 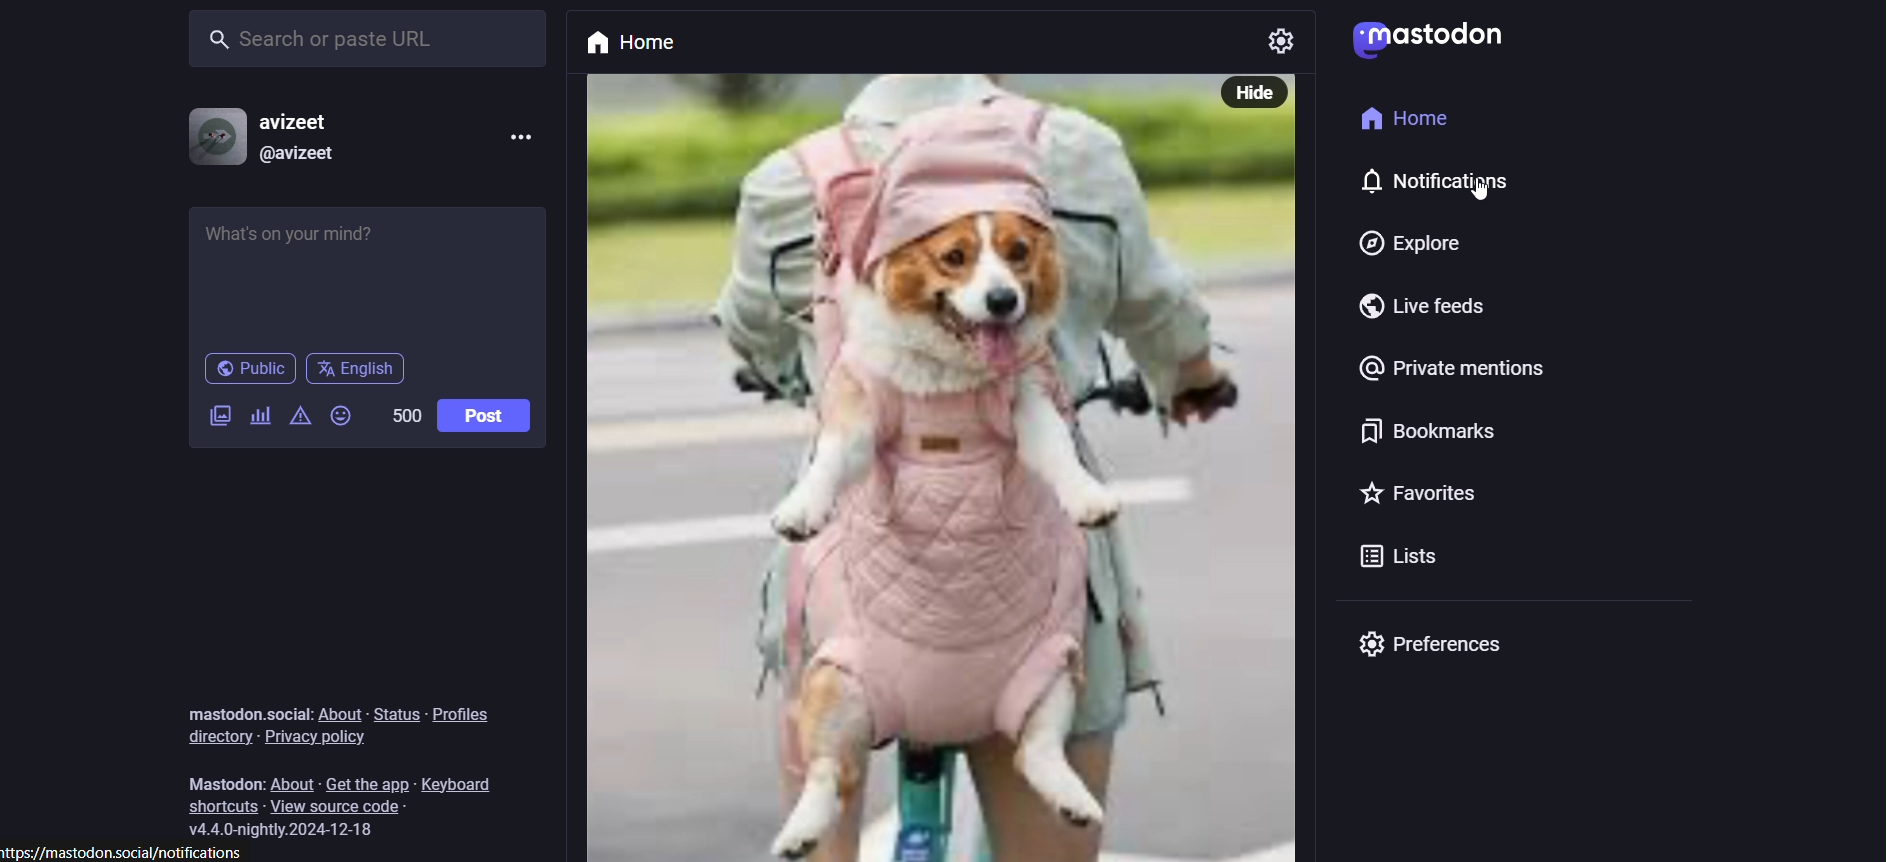 What do you see at coordinates (1421, 498) in the screenshot?
I see `favorites` at bounding box center [1421, 498].